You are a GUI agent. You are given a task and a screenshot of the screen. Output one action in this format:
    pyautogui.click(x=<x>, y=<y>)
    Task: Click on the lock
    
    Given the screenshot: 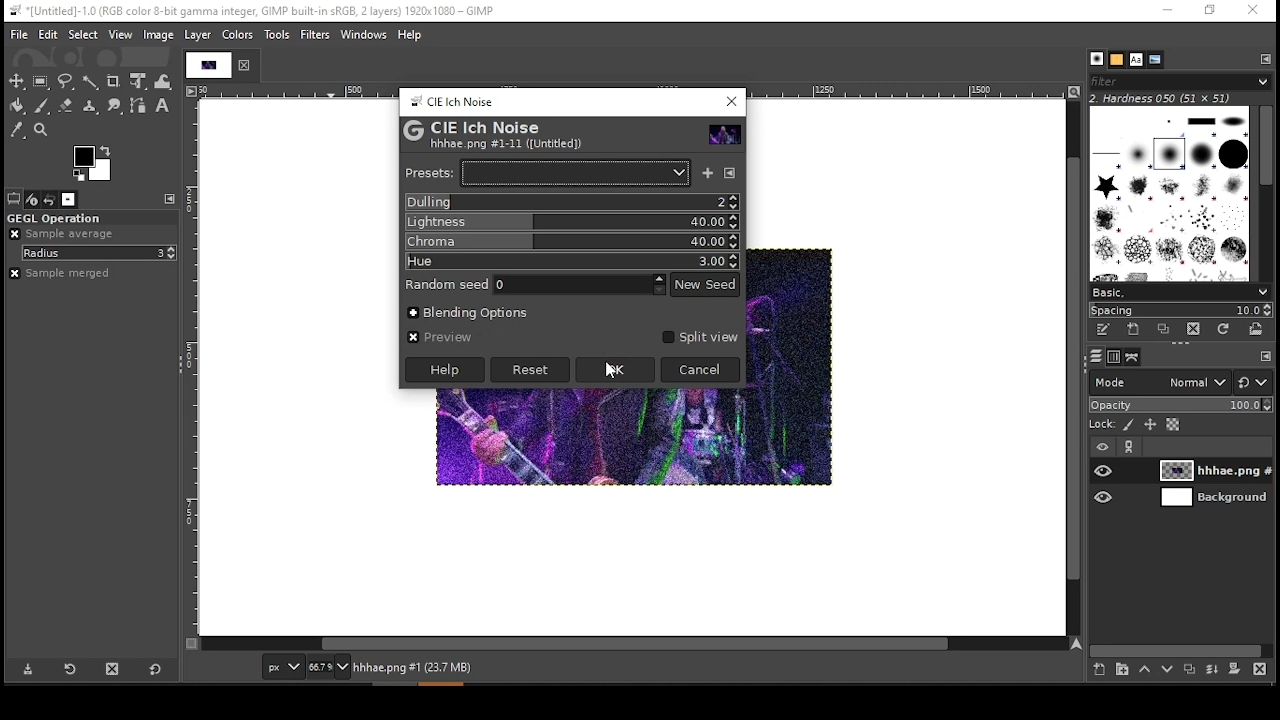 What is the action you would take?
    pyautogui.click(x=1100, y=425)
    